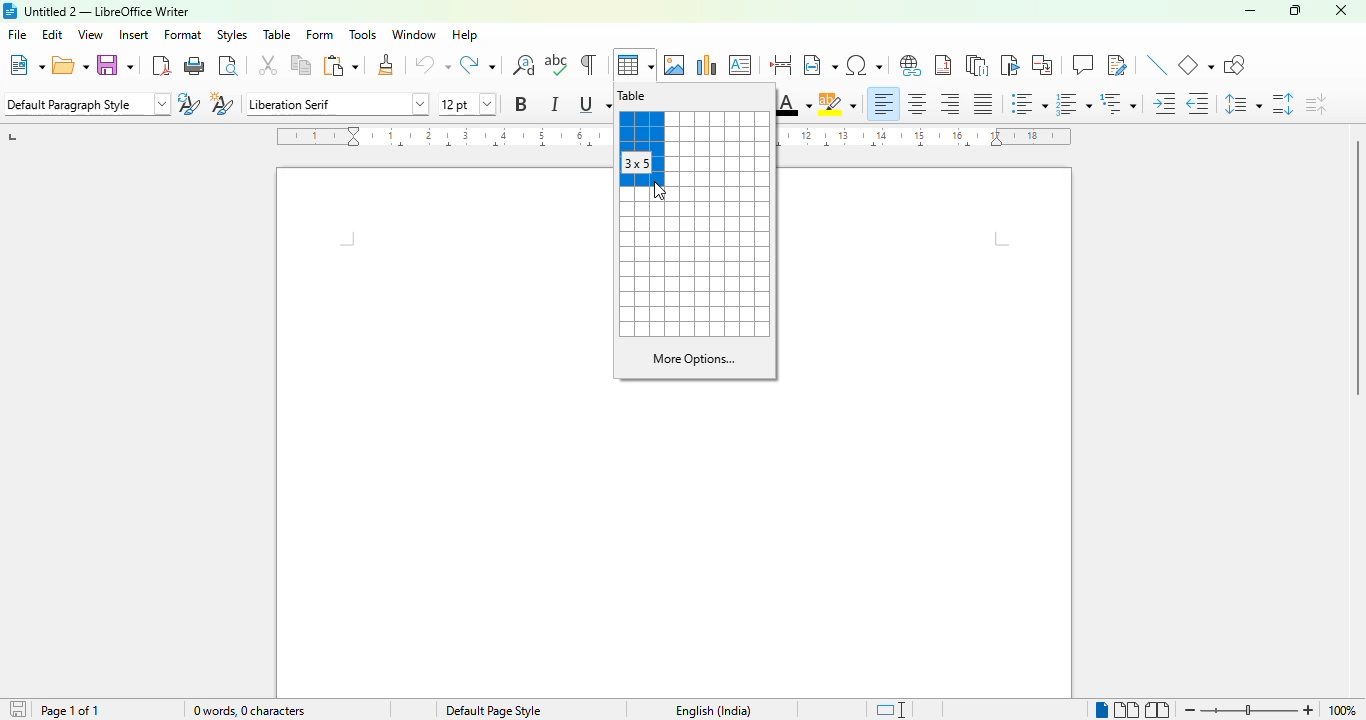  Describe the element at coordinates (983, 104) in the screenshot. I see `justified` at that location.